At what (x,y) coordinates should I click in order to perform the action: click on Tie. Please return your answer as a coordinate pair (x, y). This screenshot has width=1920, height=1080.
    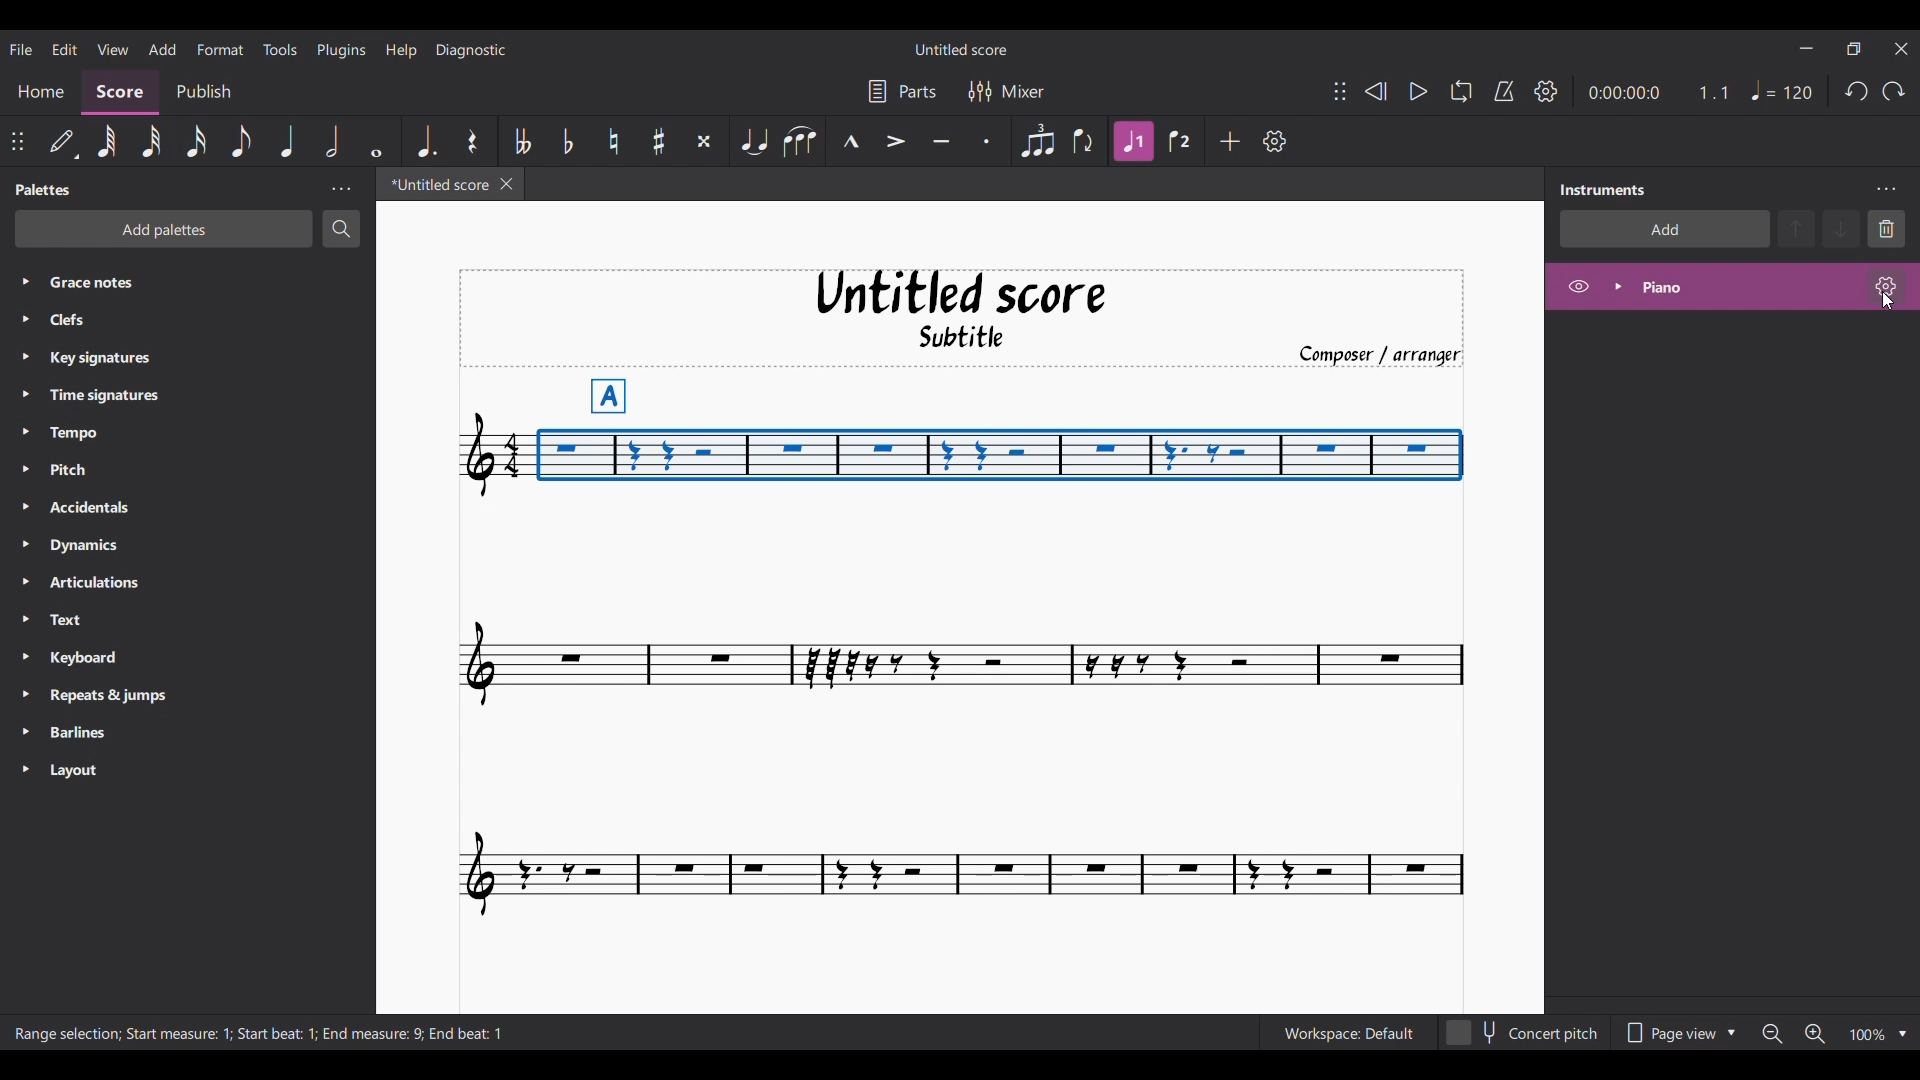
    Looking at the image, I should click on (753, 140).